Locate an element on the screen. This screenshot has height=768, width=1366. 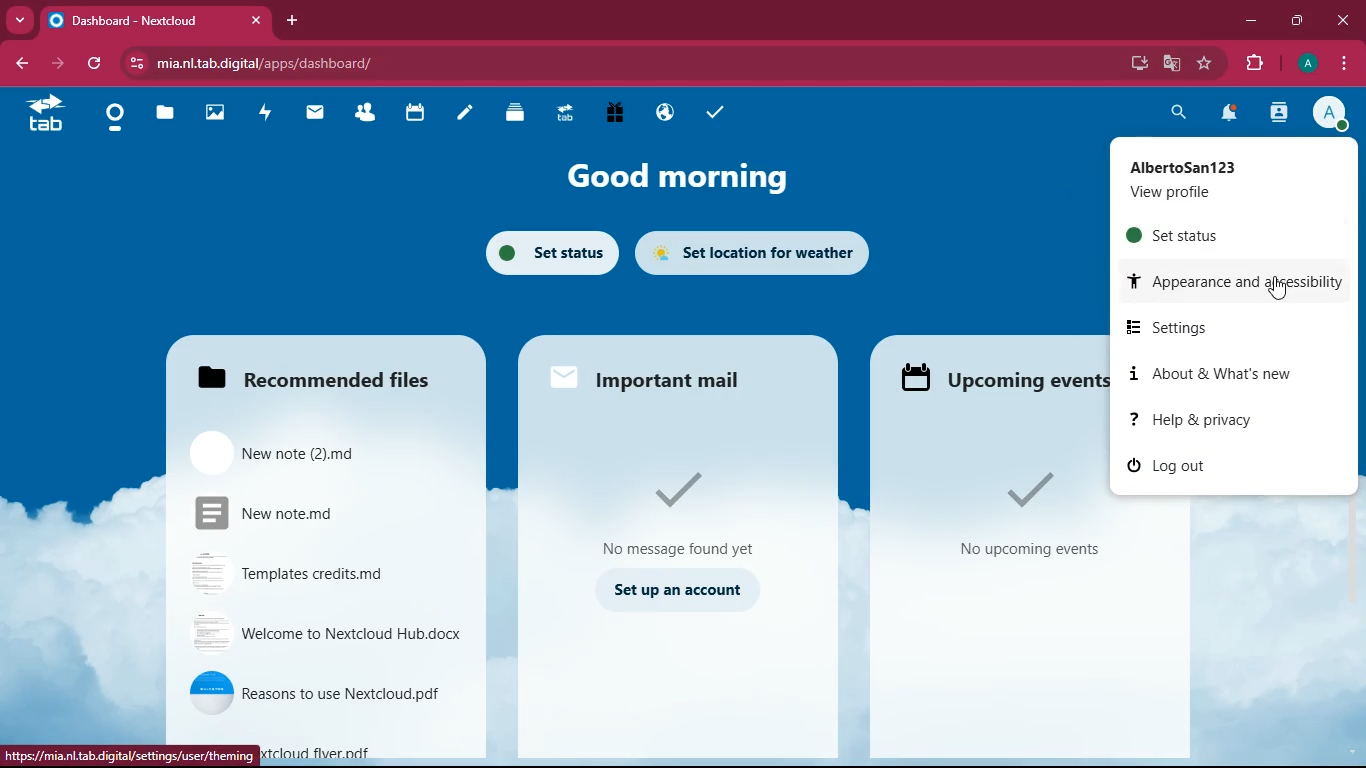
file is located at coordinates (312, 575).